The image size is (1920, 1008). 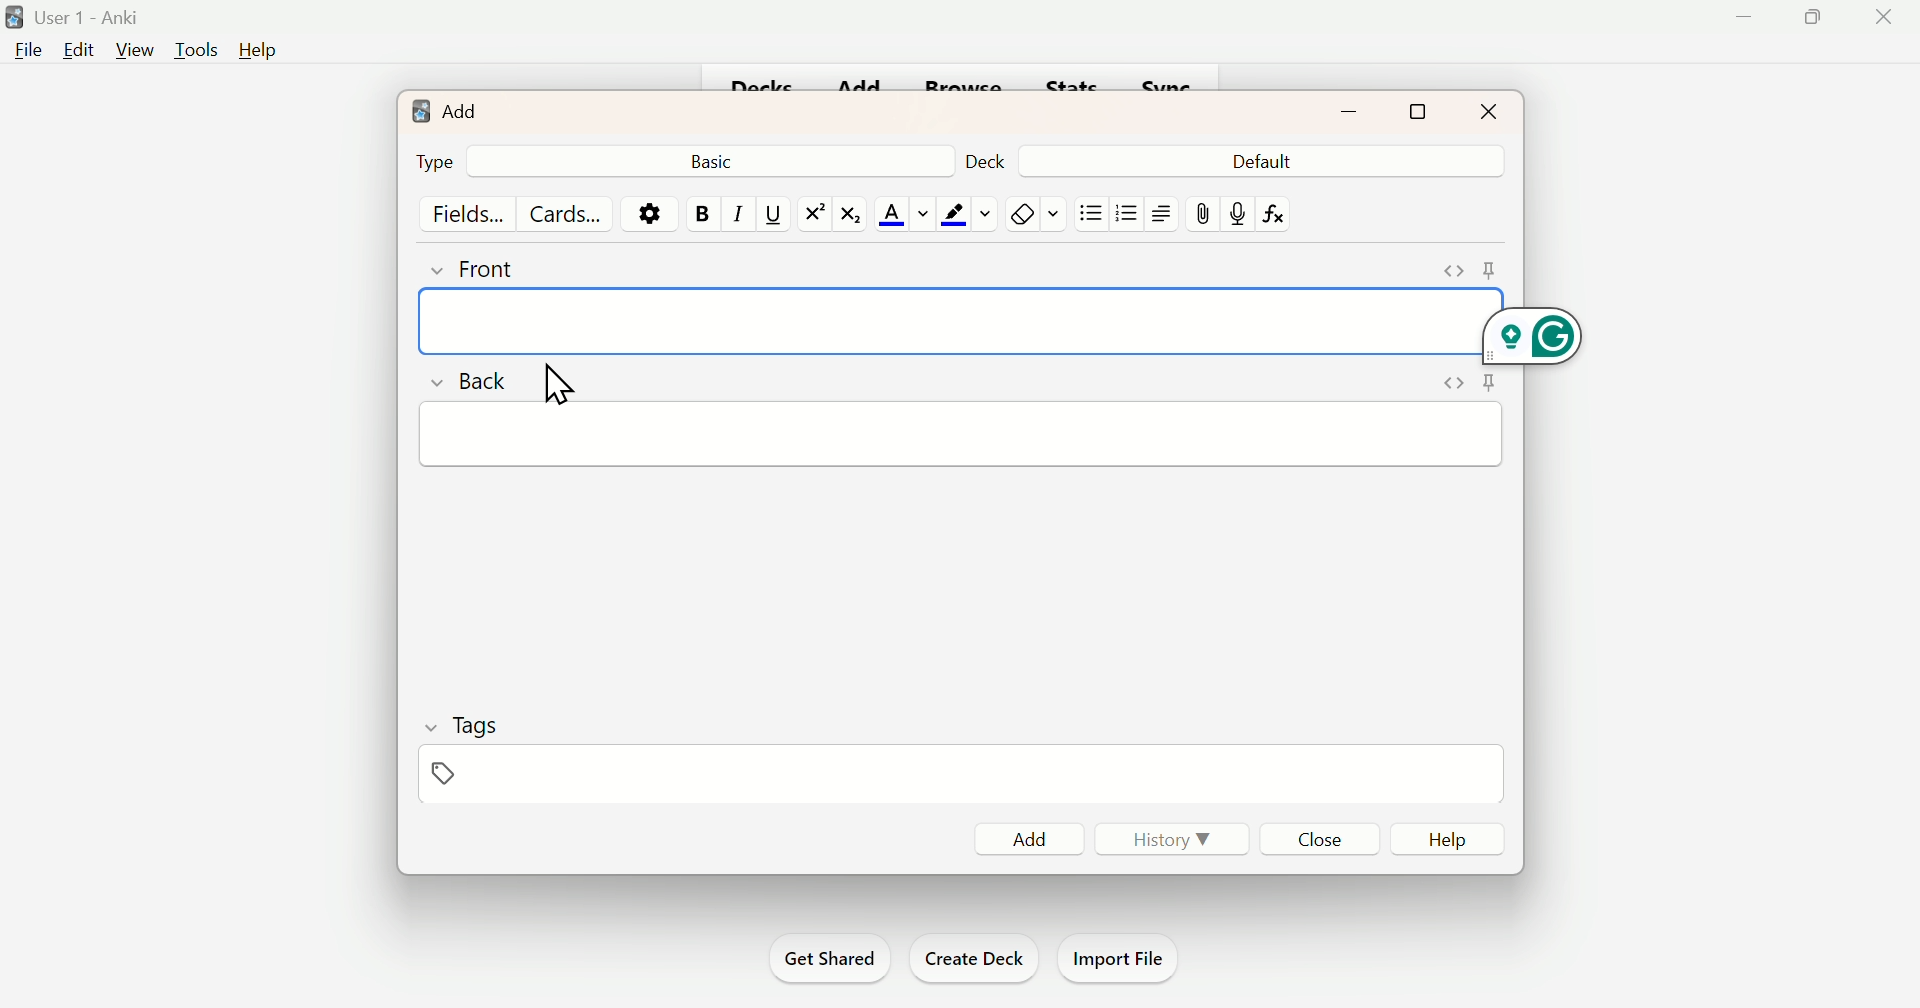 What do you see at coordinates (491, 274) in the screenshot?
I see `Front` at bounding box center [491, 274].